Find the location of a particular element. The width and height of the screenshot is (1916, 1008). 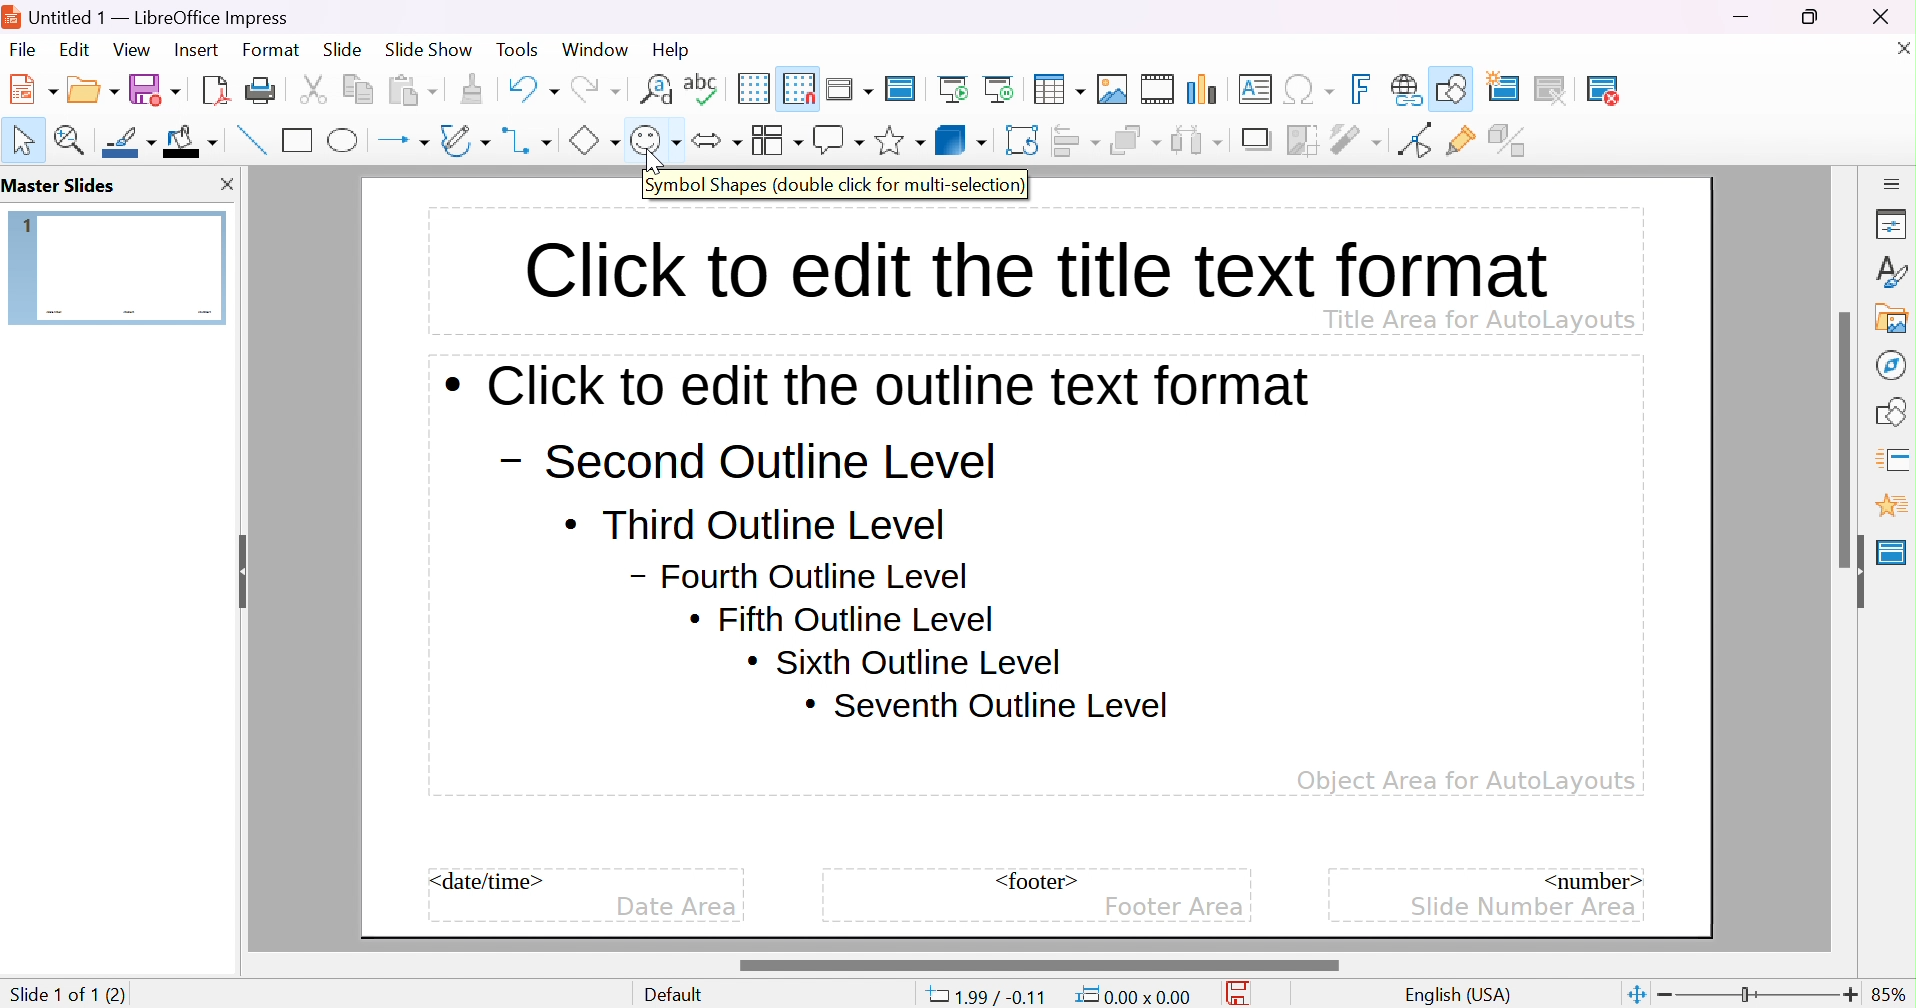

85% is located at coordinates (1890, 994).